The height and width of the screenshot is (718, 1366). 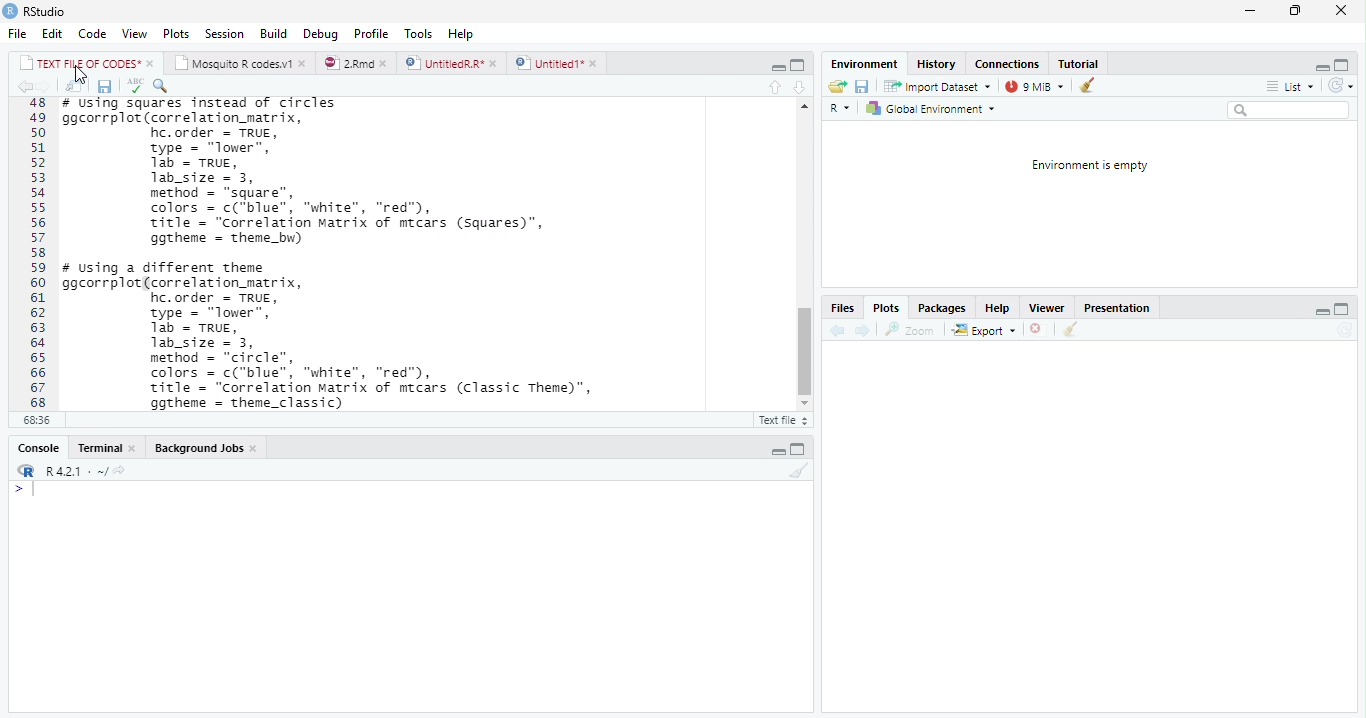 What do you see at coordinates (800, 88) in the screenshot?
I see `go to next section/chunk` at bounding box center [800, 88].